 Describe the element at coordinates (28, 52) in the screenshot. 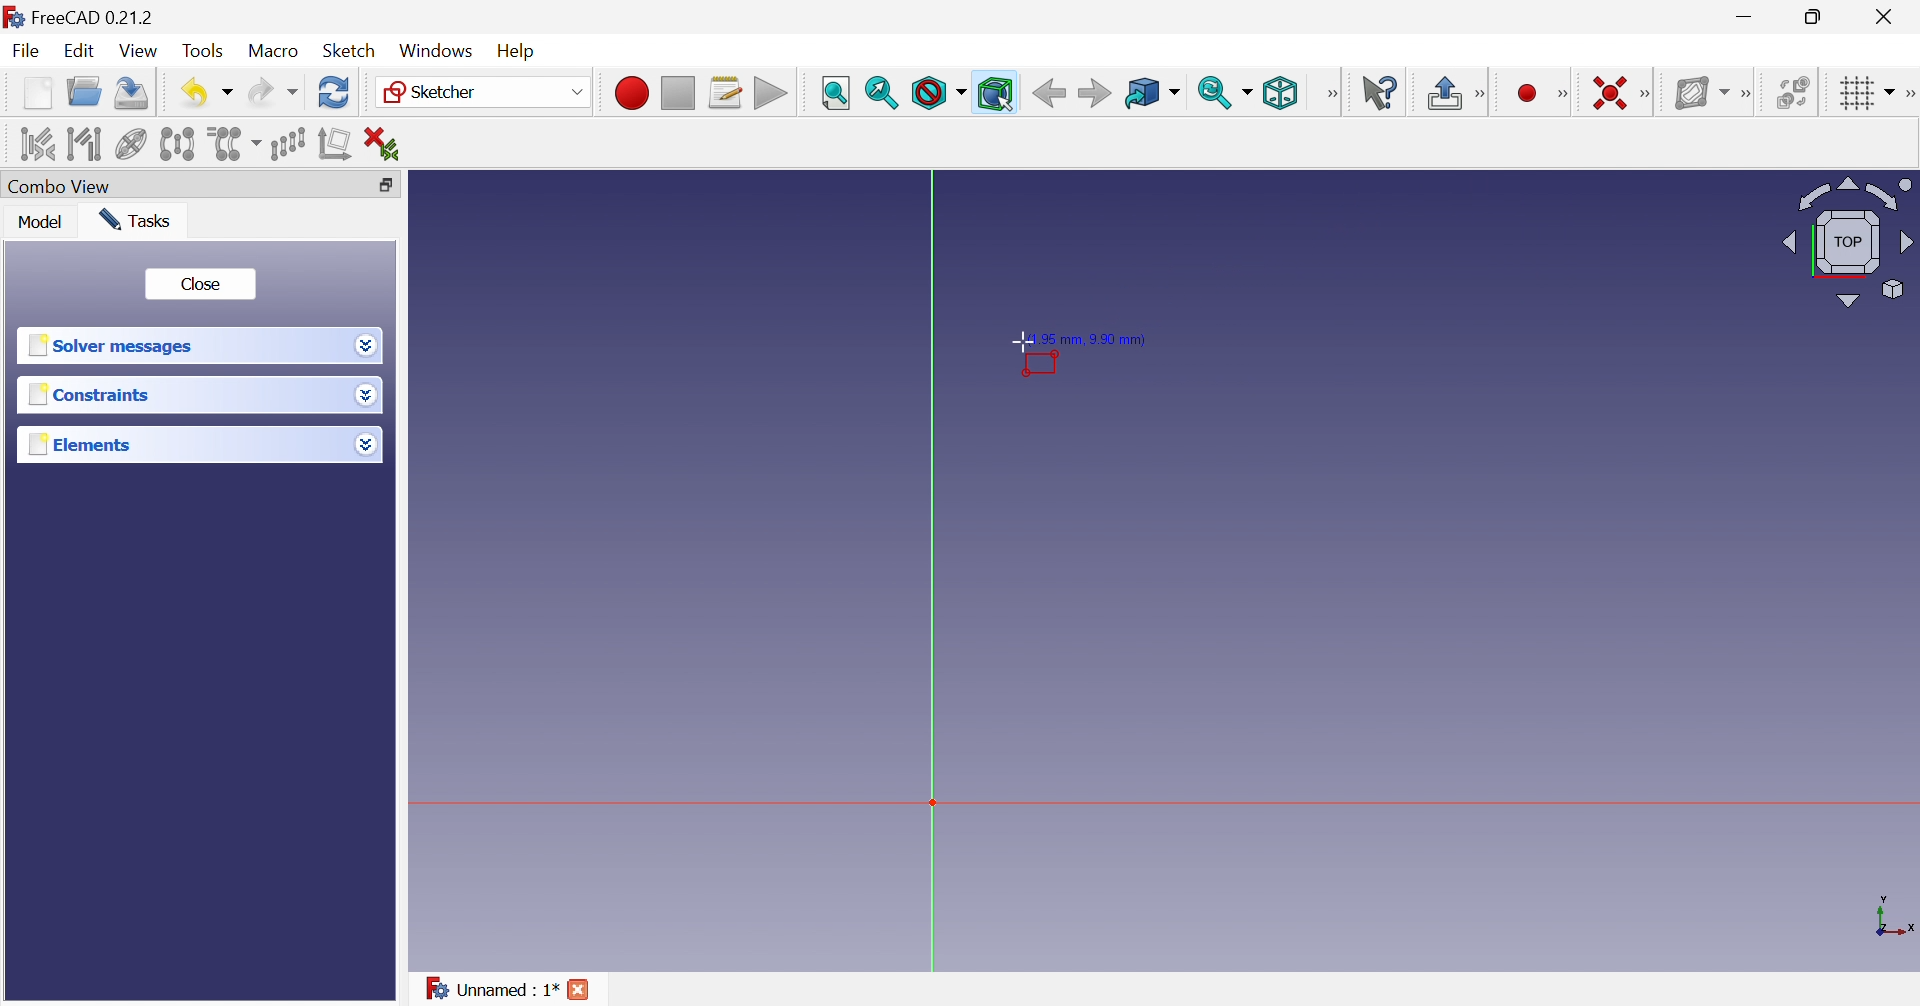

I see `File` at that location.